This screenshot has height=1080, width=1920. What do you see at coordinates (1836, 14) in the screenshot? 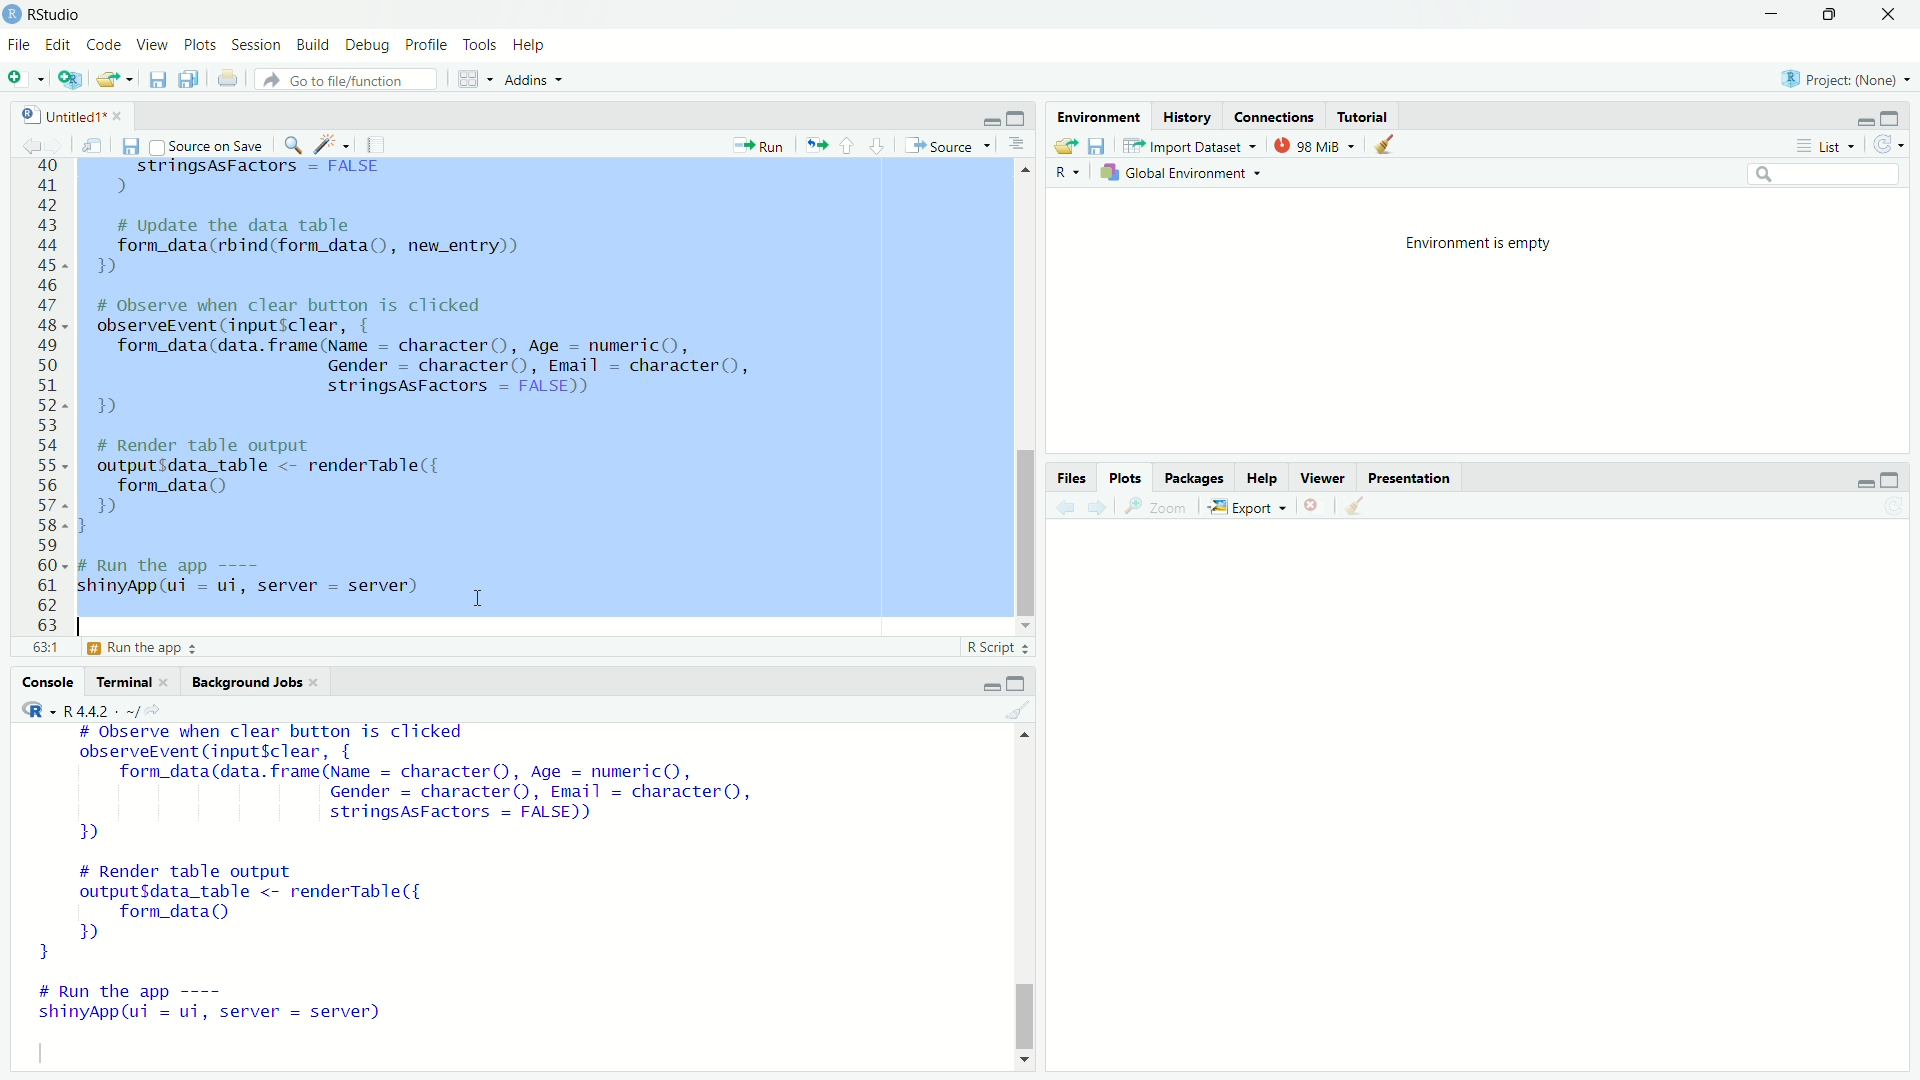
I see `maximize` at bounding box center [1836, 14].